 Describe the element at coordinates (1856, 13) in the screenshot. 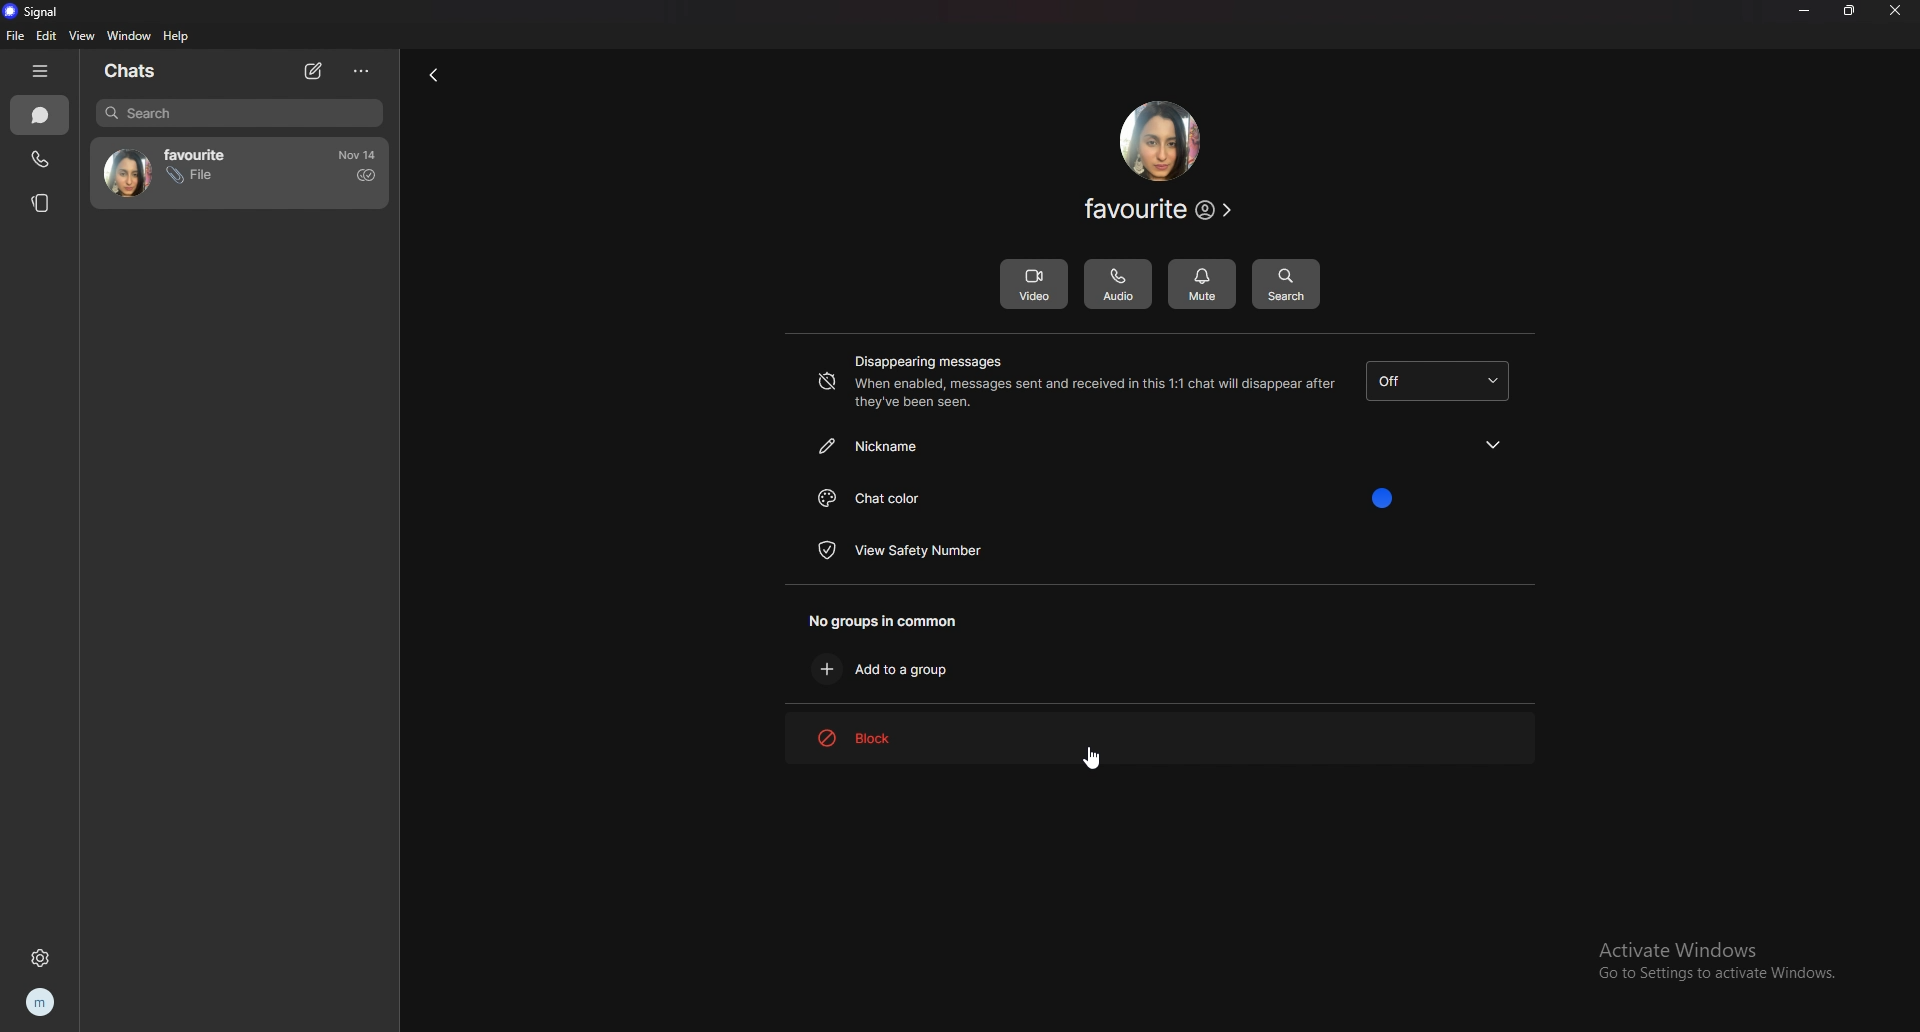

I see `resize` at that location.